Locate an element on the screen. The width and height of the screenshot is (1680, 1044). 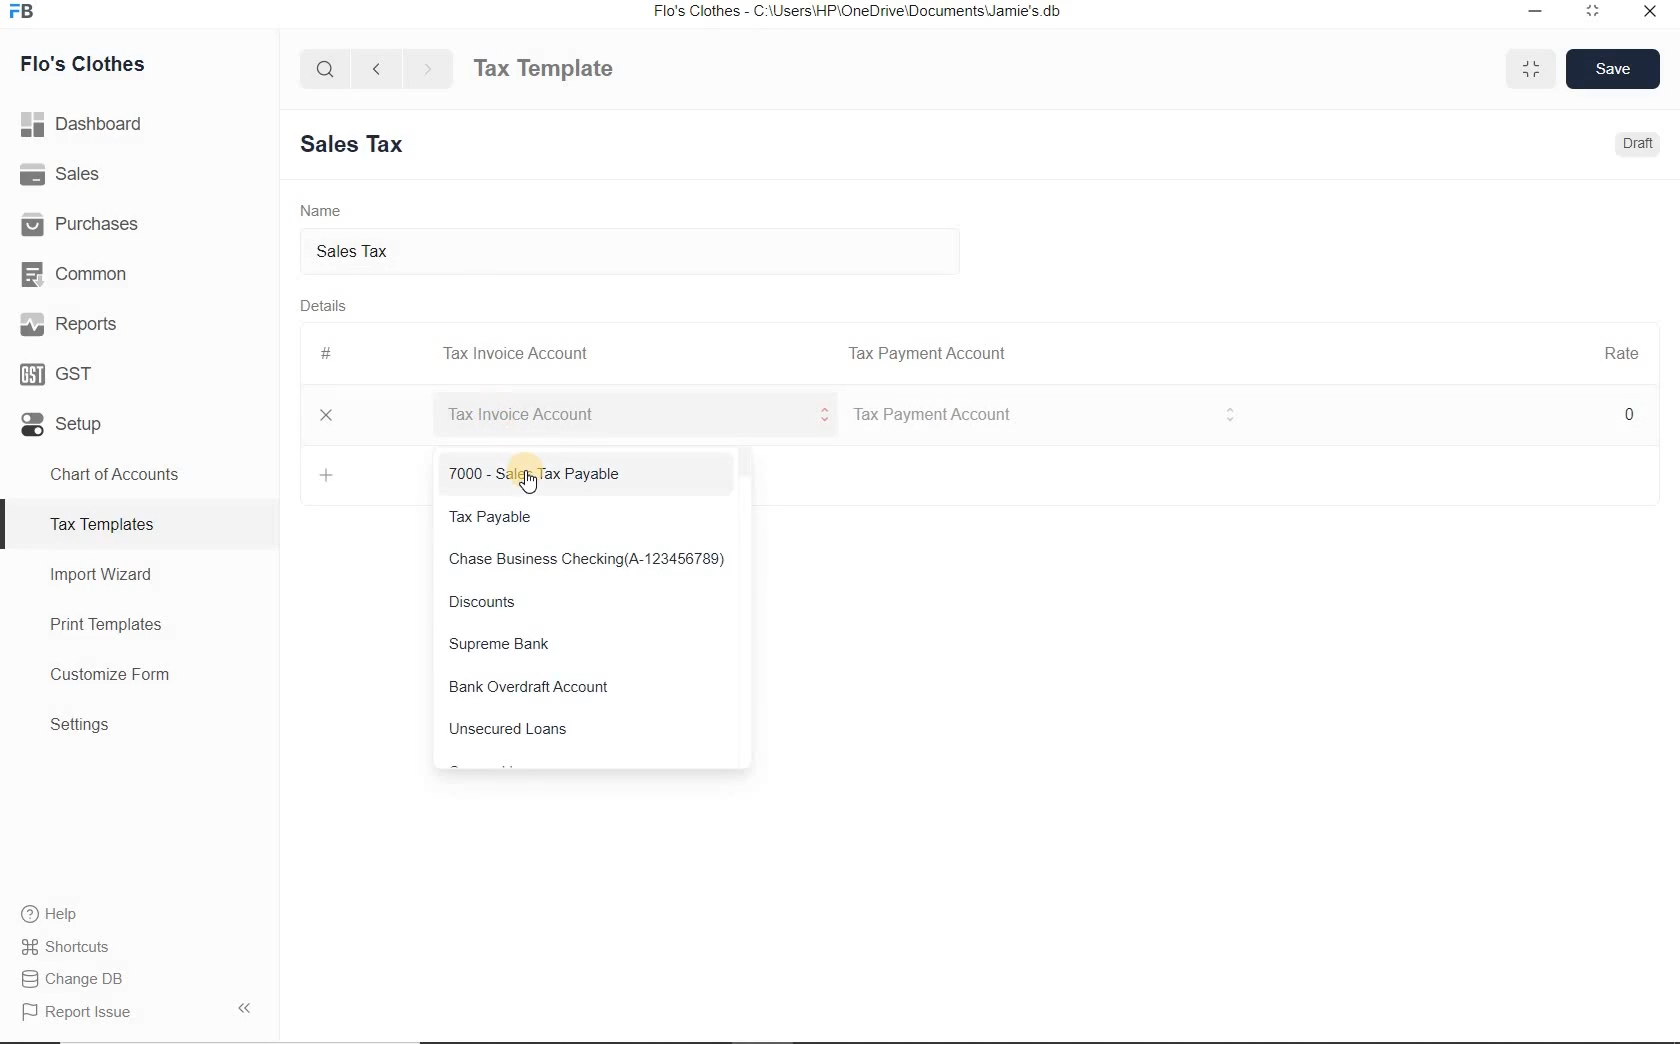
Tax Payable is located at coordinates (590, 519).